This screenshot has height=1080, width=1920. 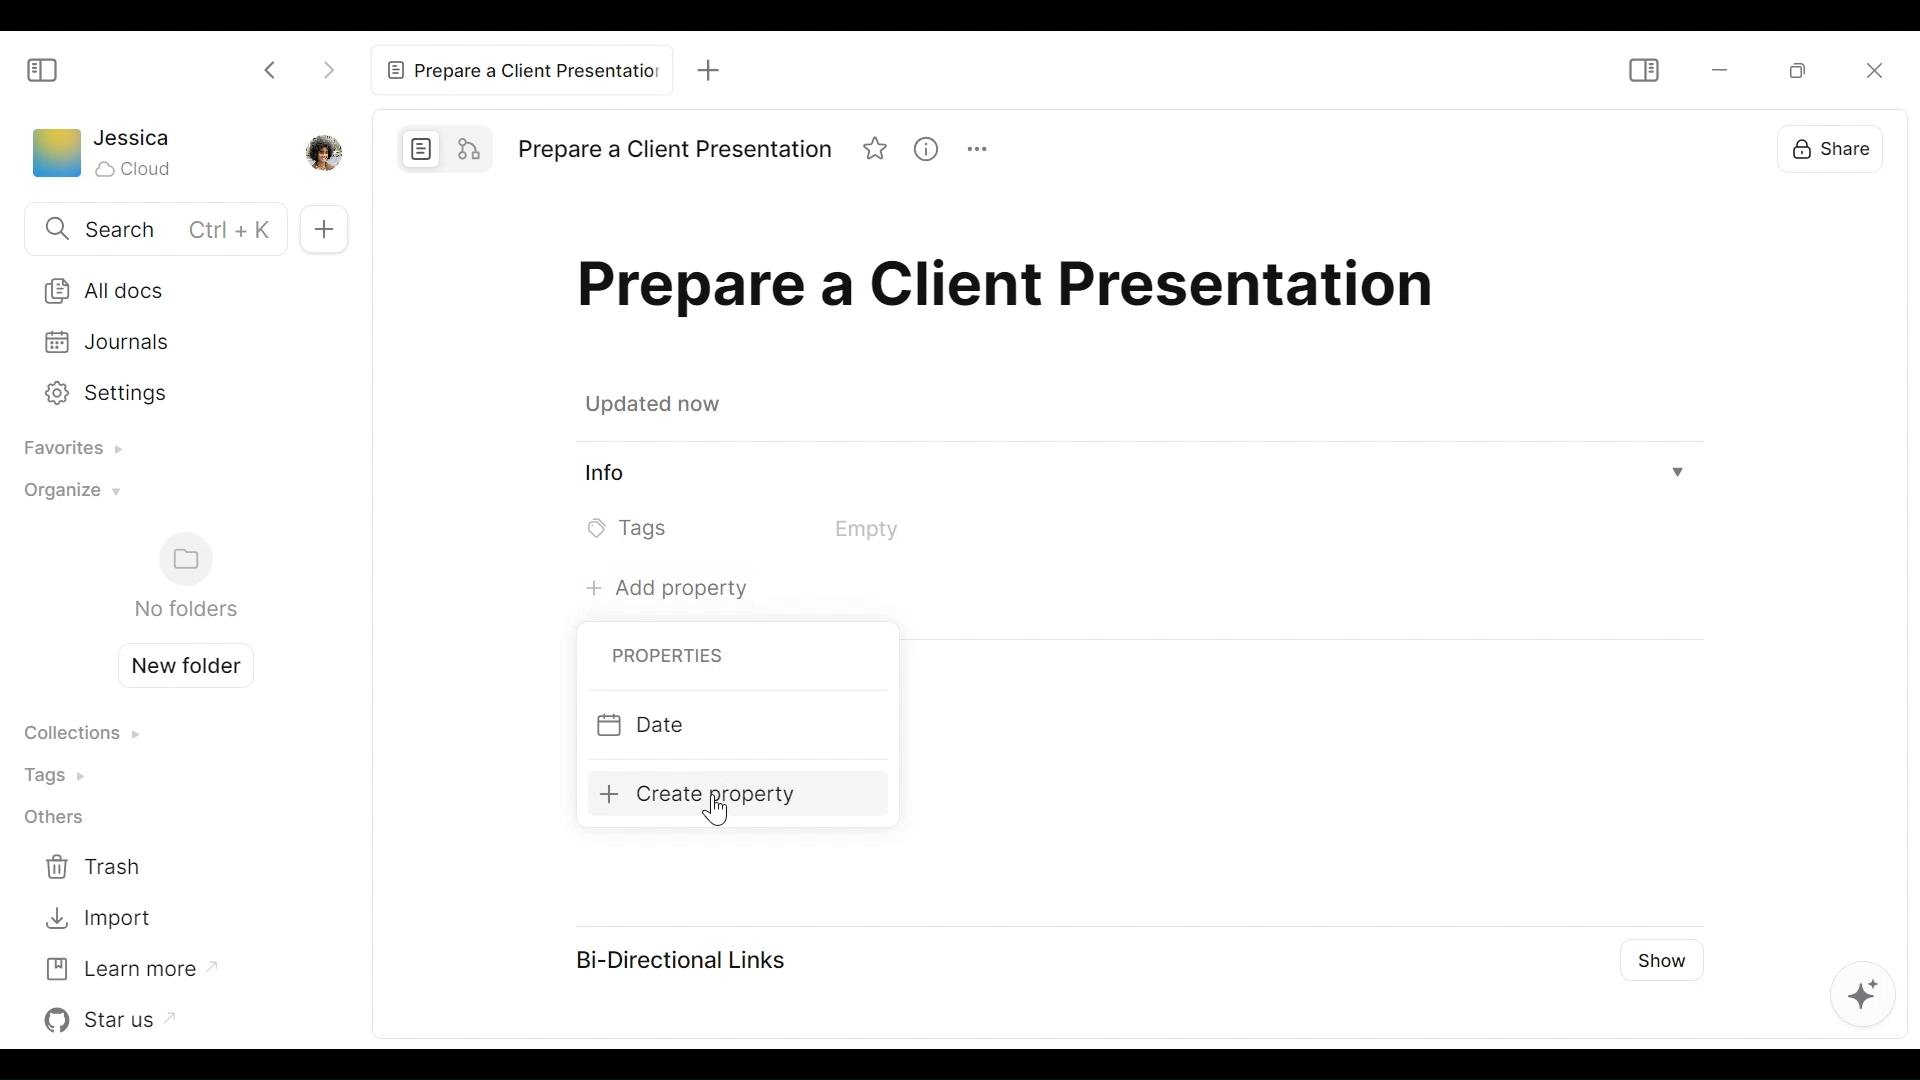 I want to click on Minimize, so click(x=1789, y=72).